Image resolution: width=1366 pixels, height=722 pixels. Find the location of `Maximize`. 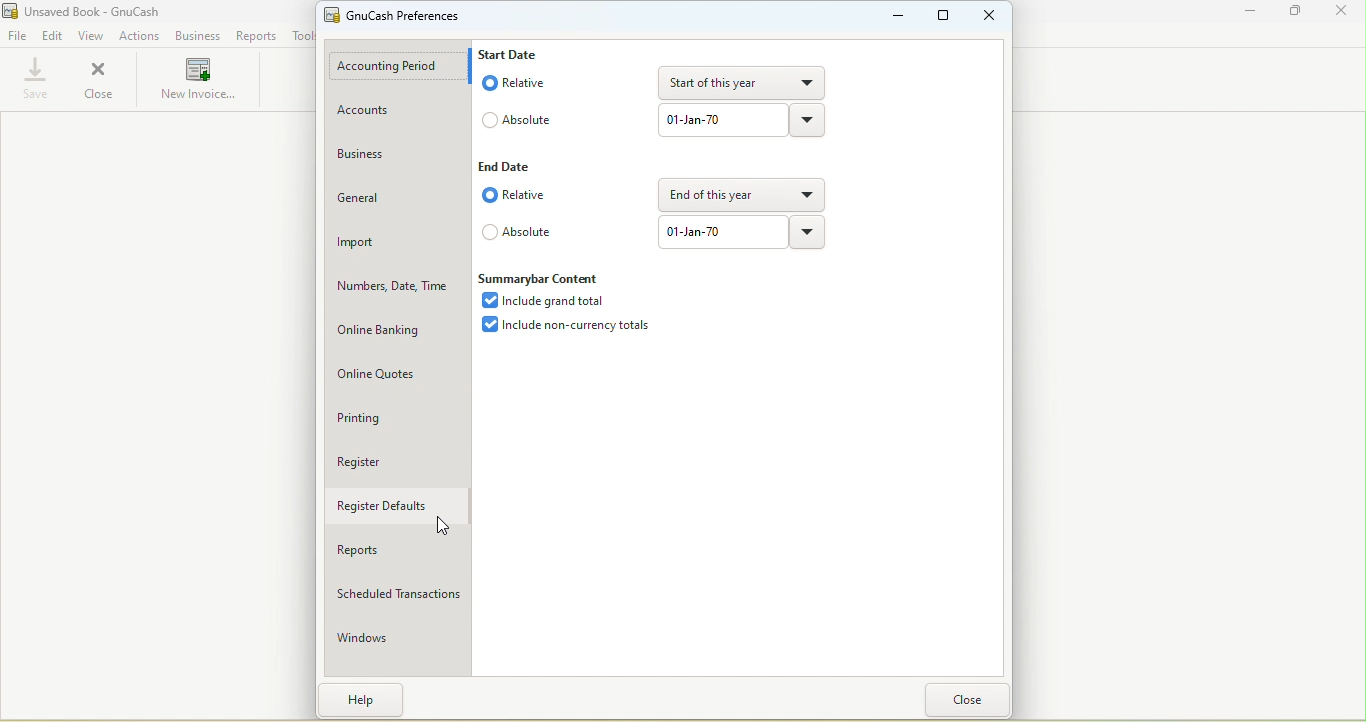

Maximize is located at coordinates (937, 19).